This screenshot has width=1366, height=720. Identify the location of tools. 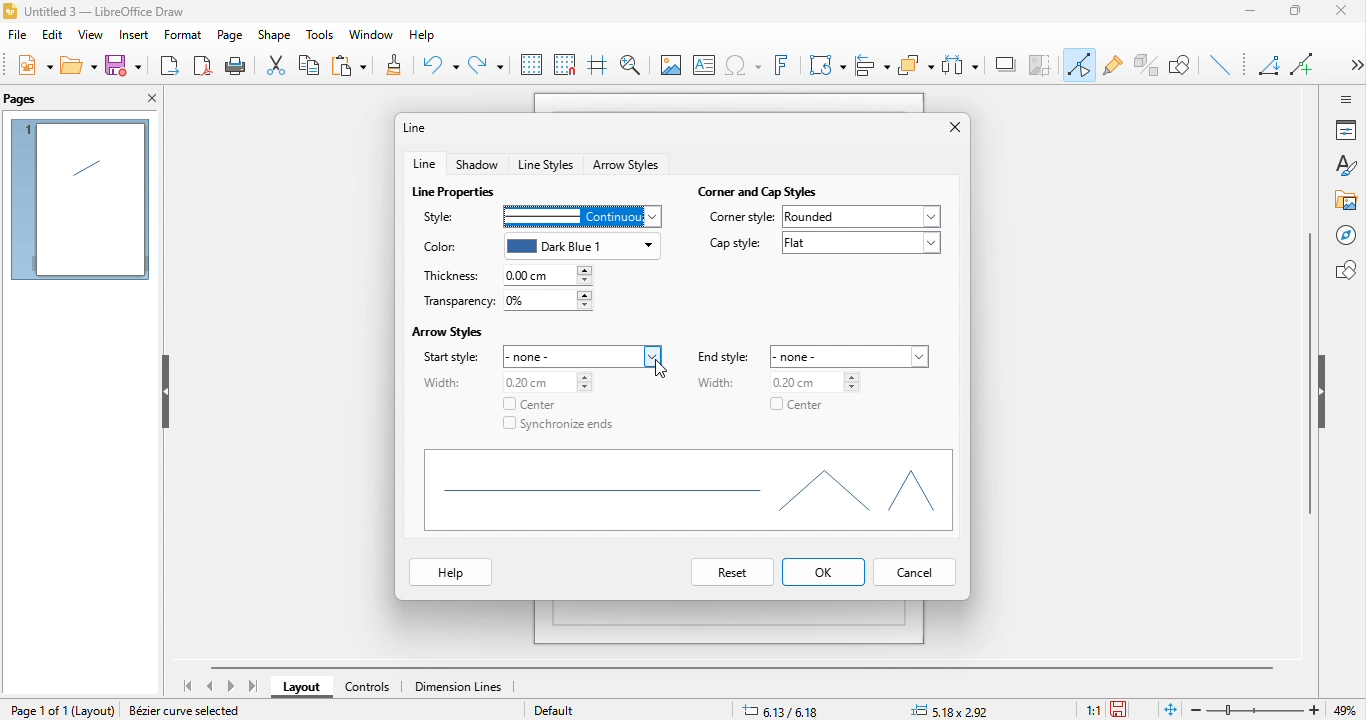
(315, 34).